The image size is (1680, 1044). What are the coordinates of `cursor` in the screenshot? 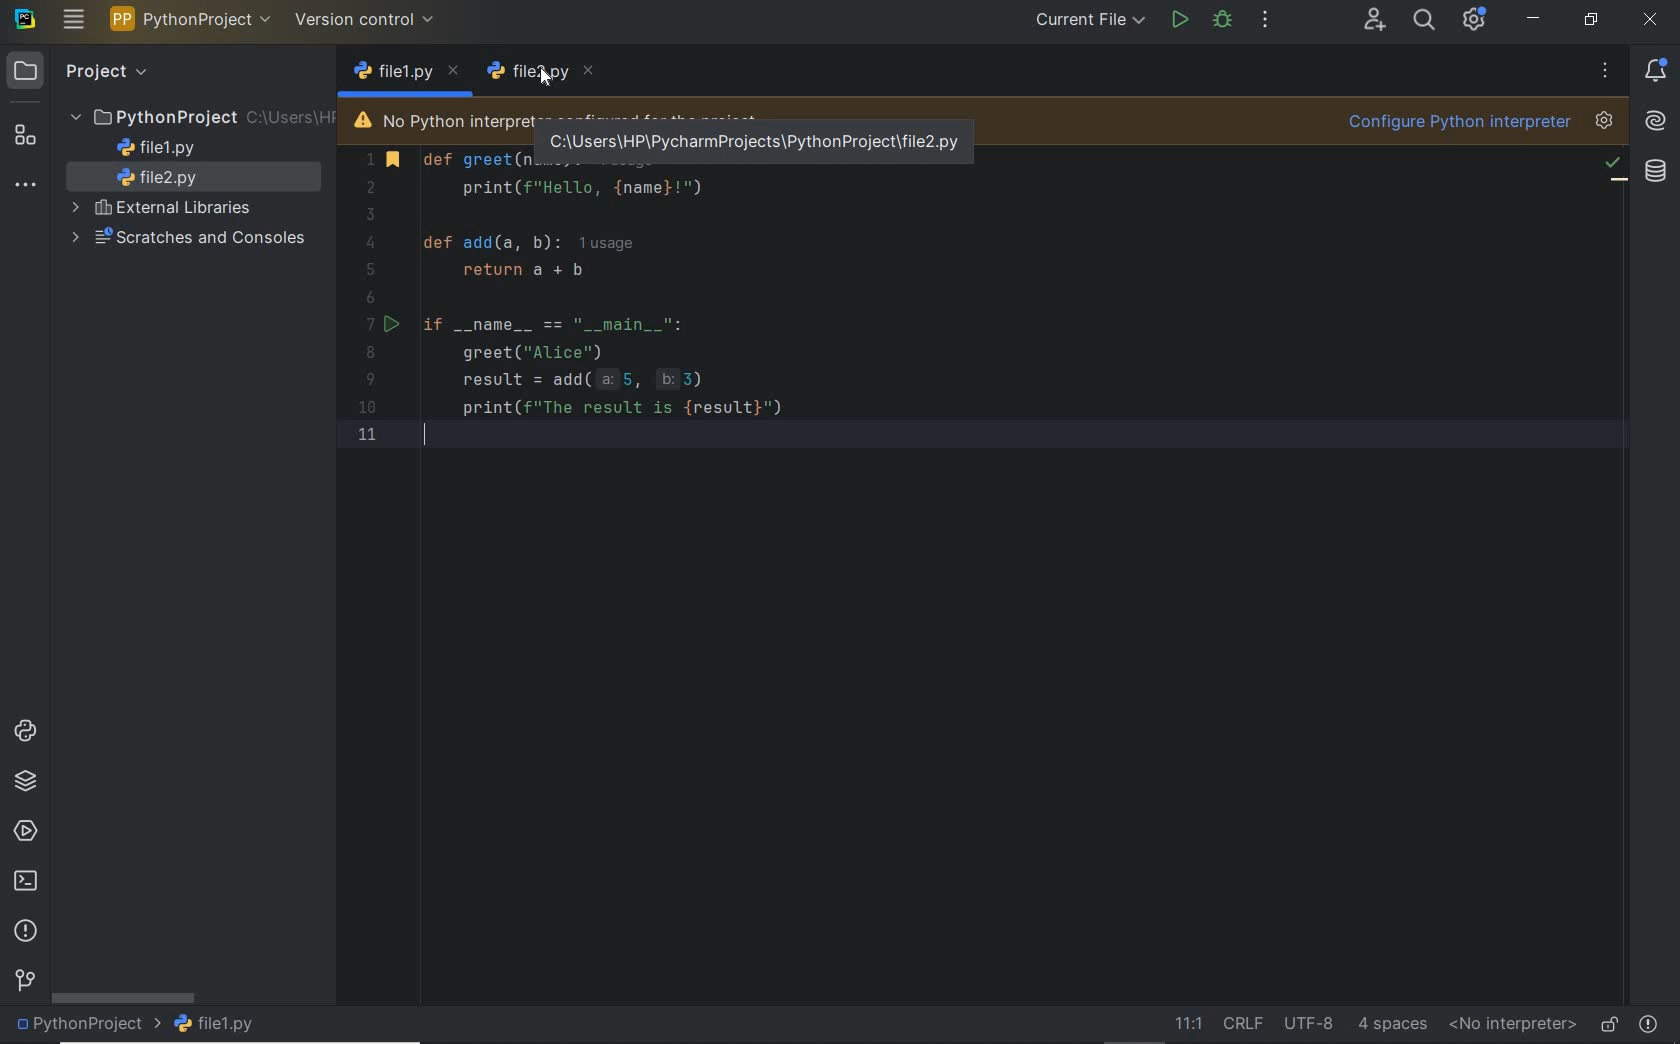 It's located at (547, 77).